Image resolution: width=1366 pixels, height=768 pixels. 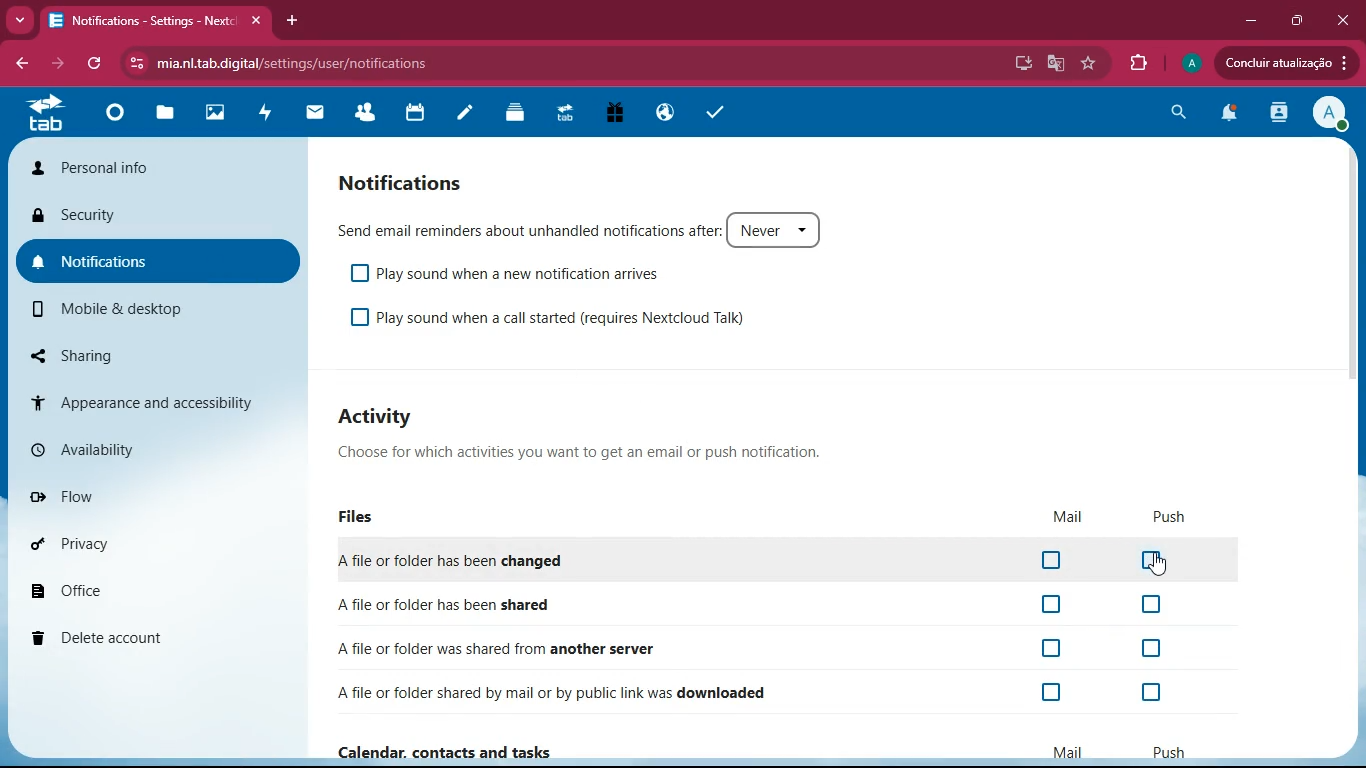 What do you see at coordinates (1227, 114) in the screenshot?
I see `notifications` at bounding box center [1227, 114].